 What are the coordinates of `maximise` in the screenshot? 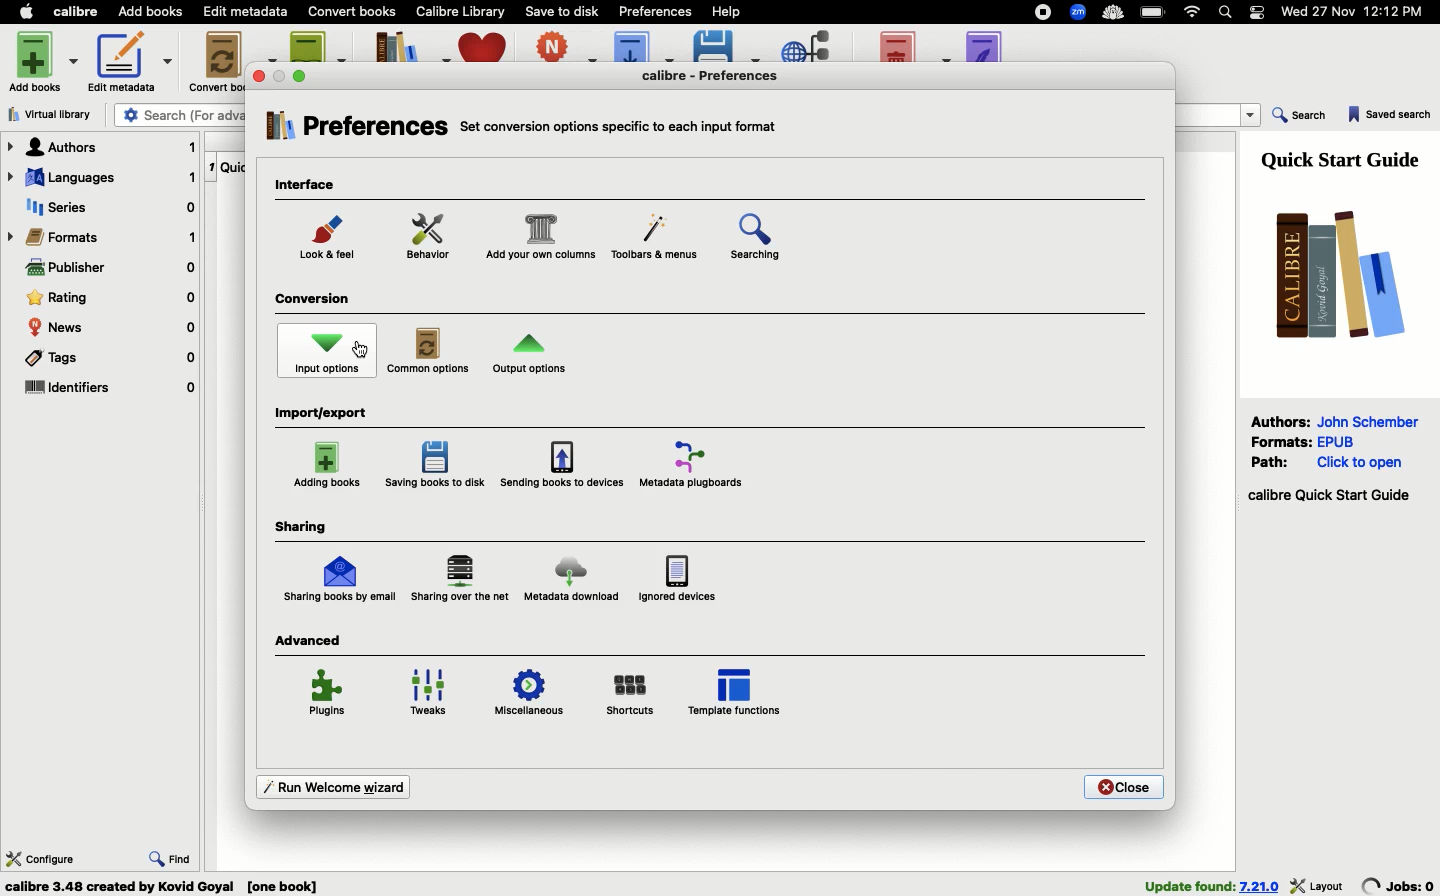 It's located at (302, 75).